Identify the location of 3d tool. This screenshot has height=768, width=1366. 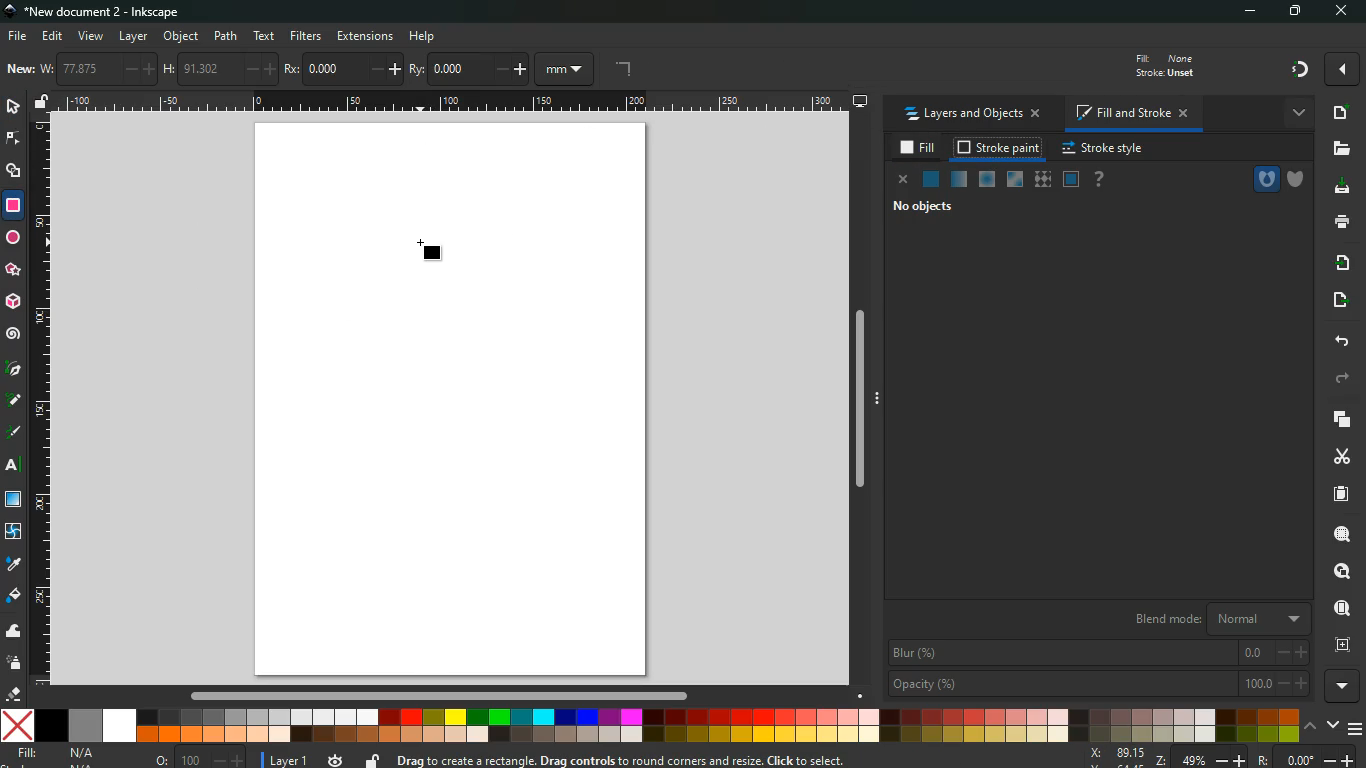
(14, 303).